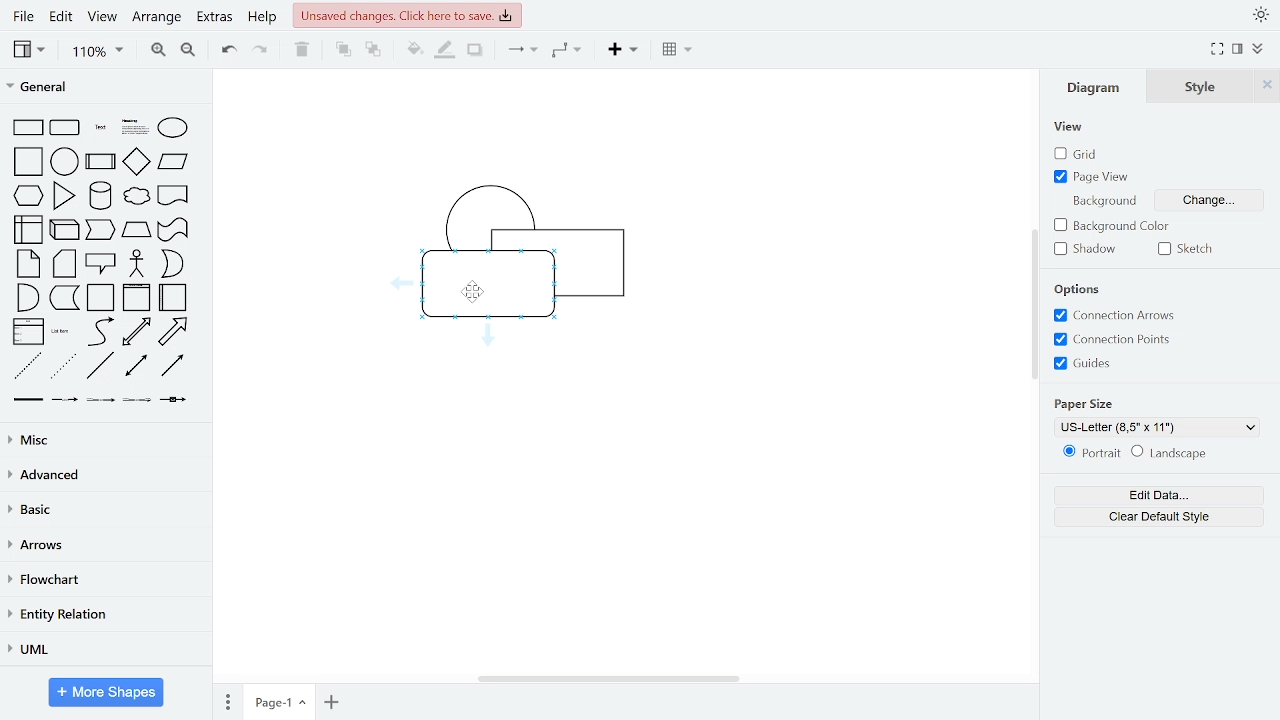  What do you see at coordinates (190, 51) in the screenshot?
I see `zoom out` at bounding box center [190, 51].